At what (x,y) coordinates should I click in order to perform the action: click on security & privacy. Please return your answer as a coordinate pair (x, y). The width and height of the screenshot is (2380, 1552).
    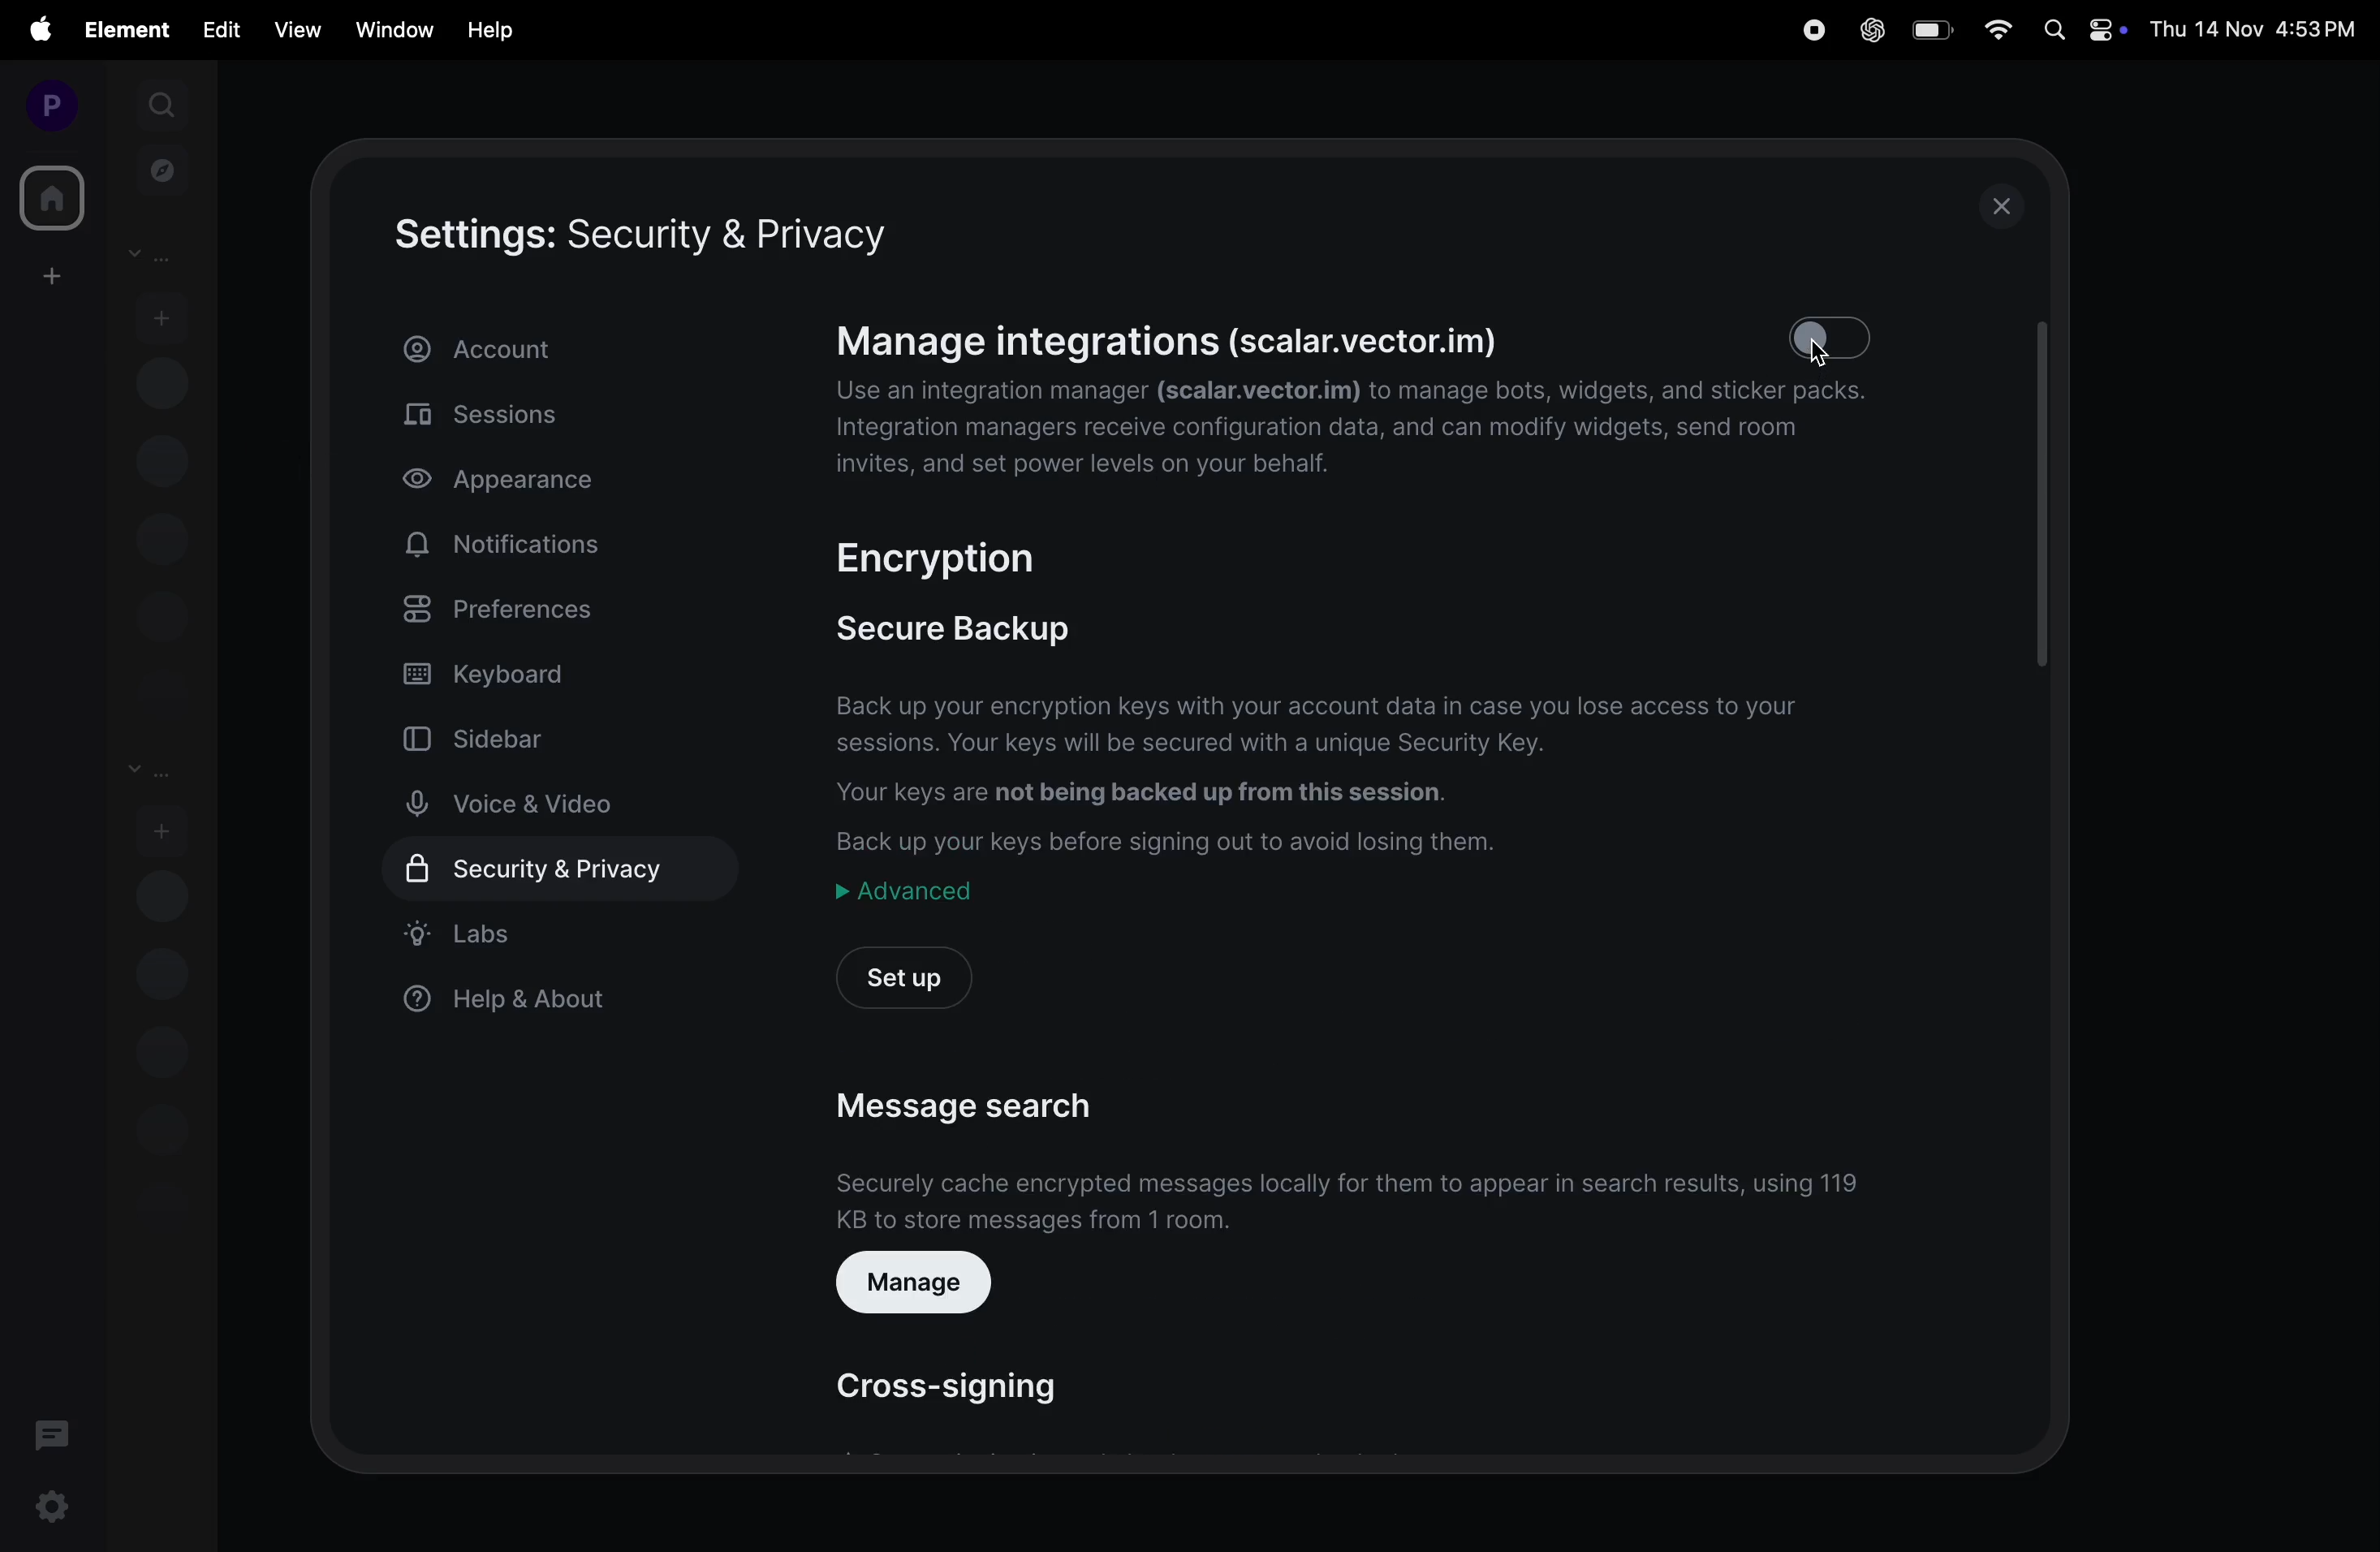
    Looking at the image, I should click on (544, 875).